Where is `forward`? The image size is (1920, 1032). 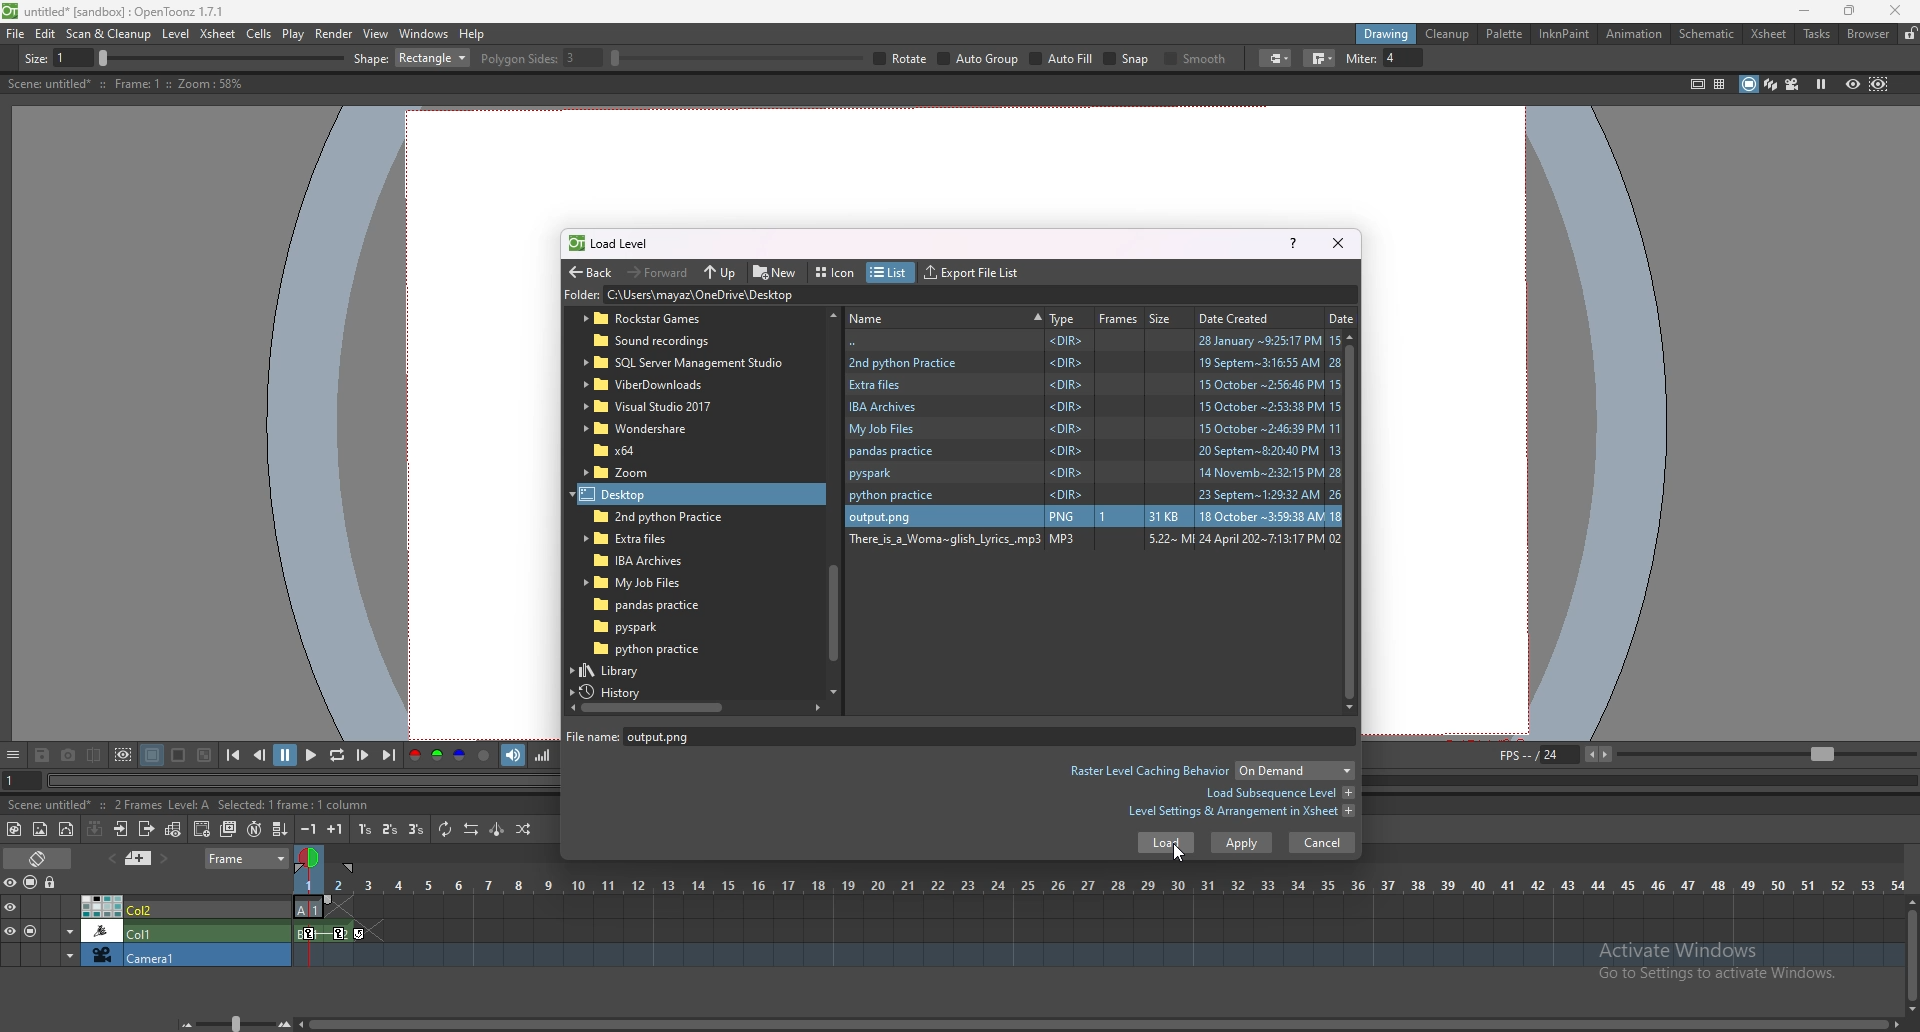 forward is located at coordinates (658, 271).